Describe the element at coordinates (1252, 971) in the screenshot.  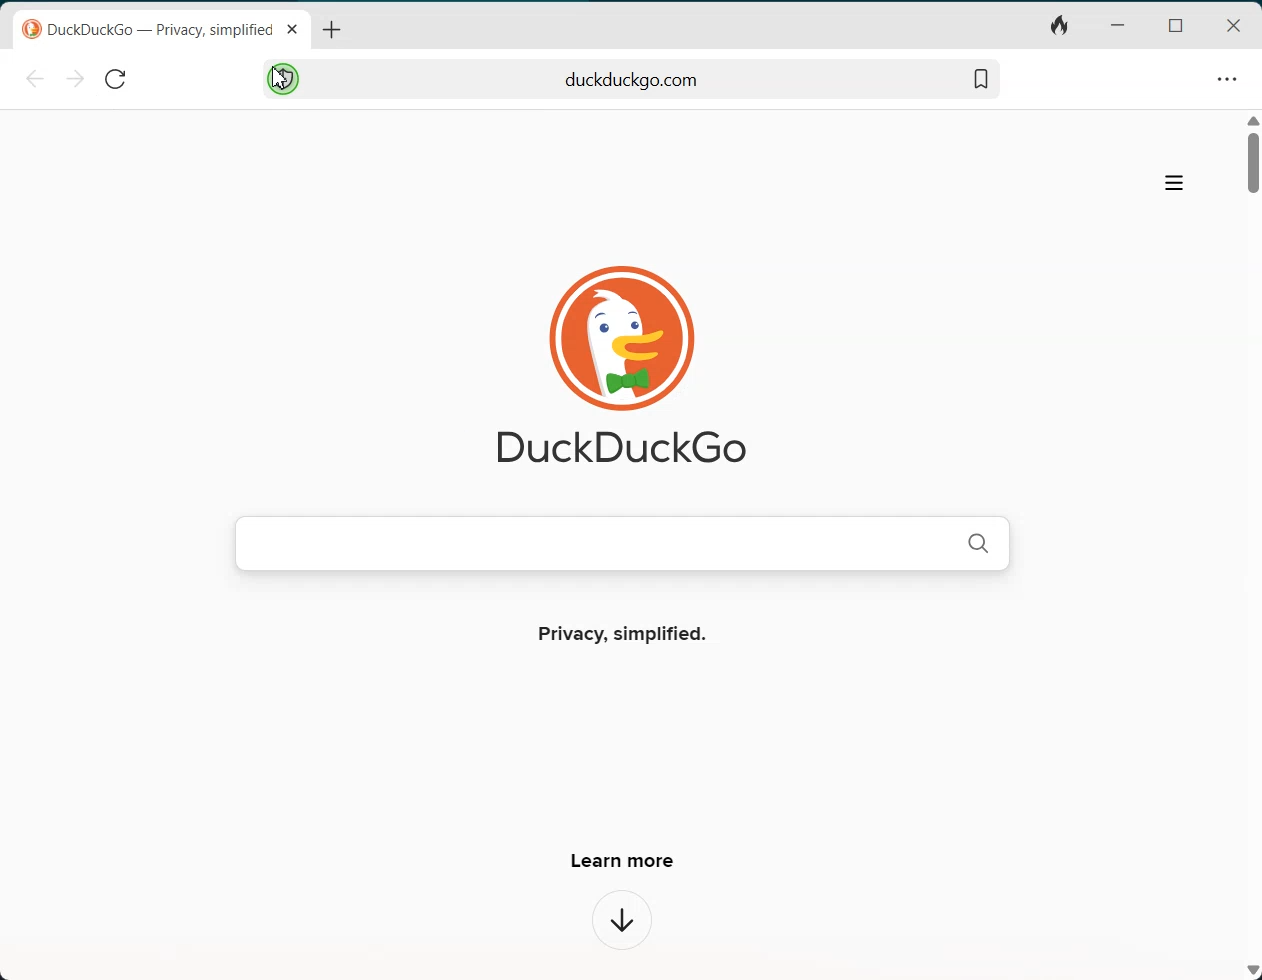
I see `scroll down` at that location.